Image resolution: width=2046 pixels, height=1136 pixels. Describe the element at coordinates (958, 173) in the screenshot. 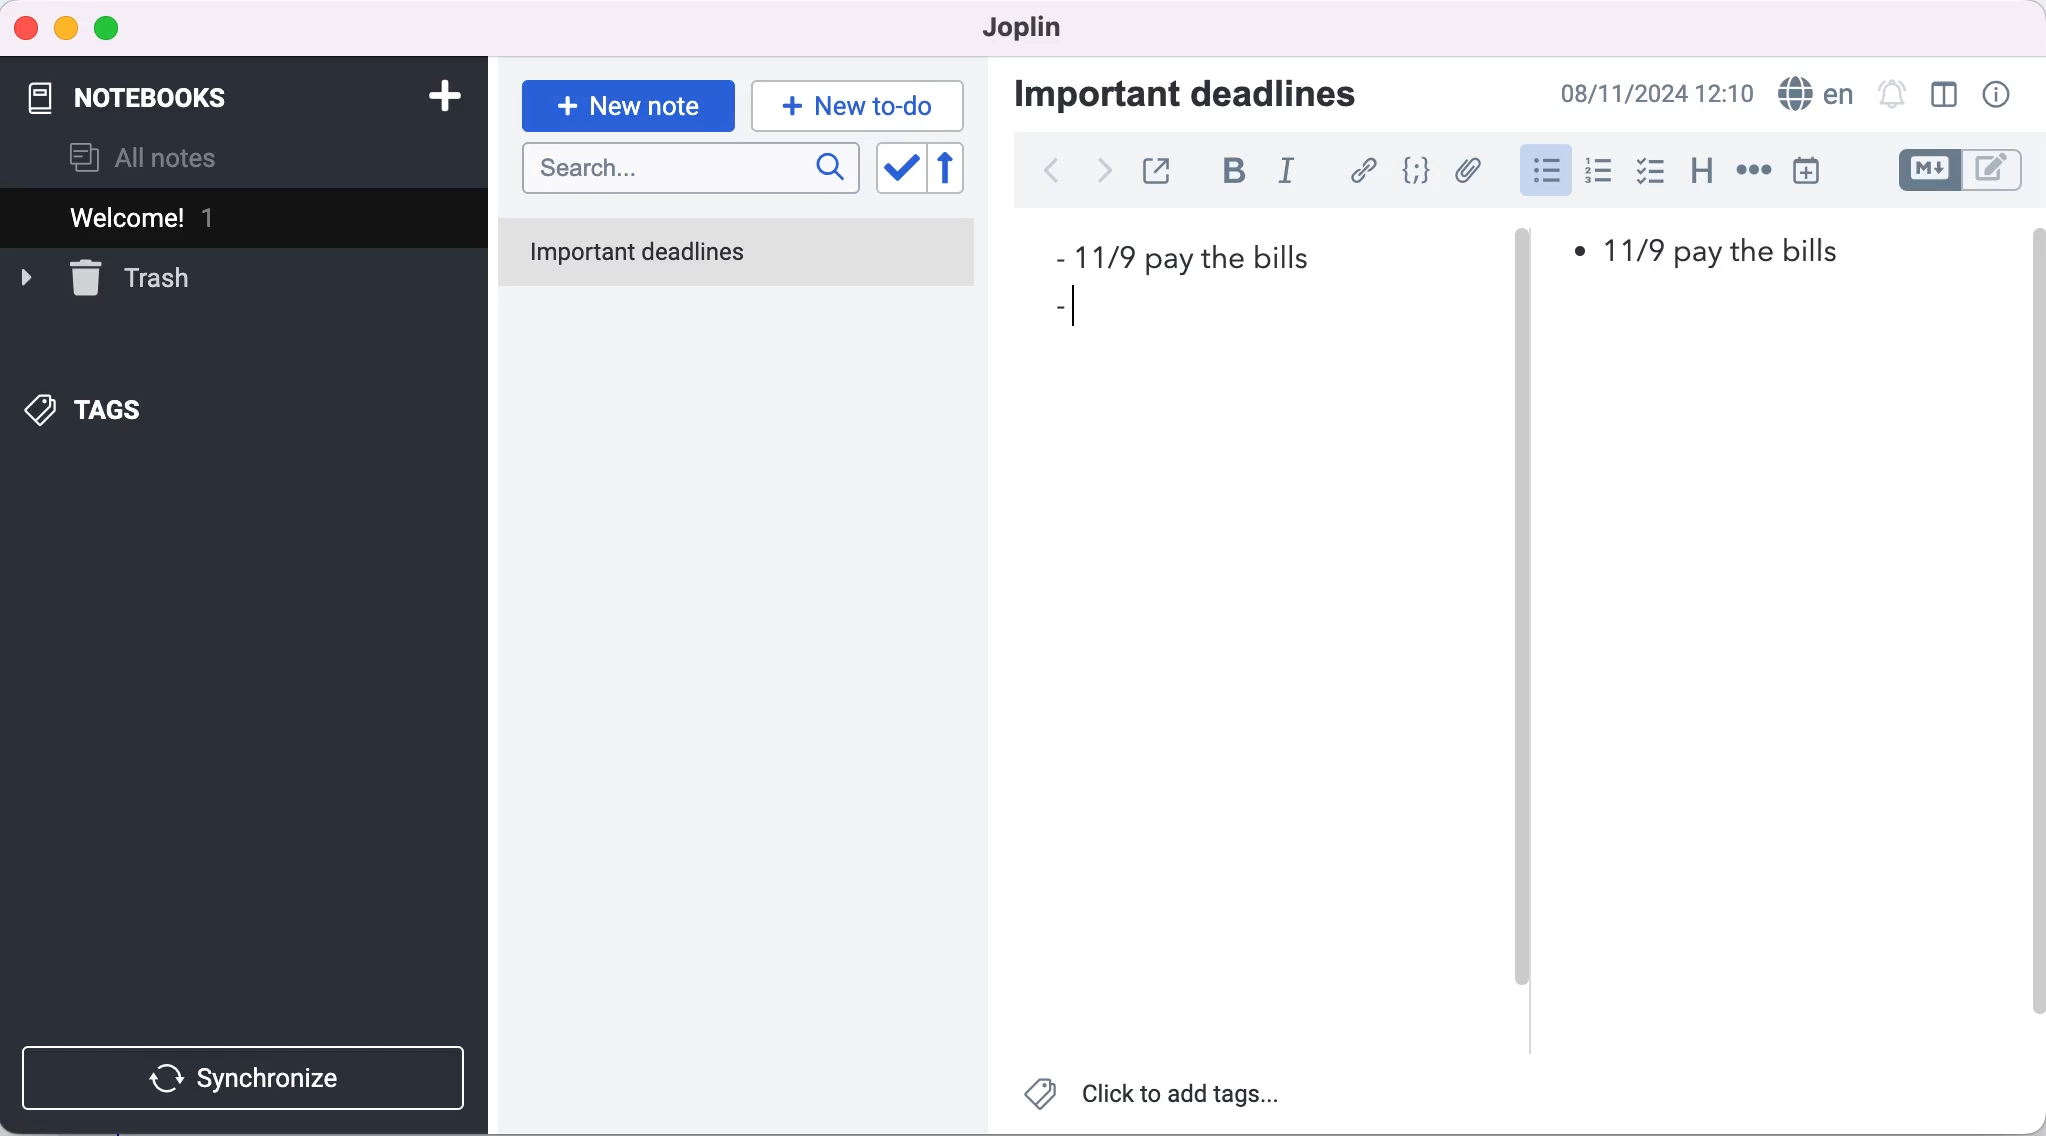

I see `reverse sort order` at that location.